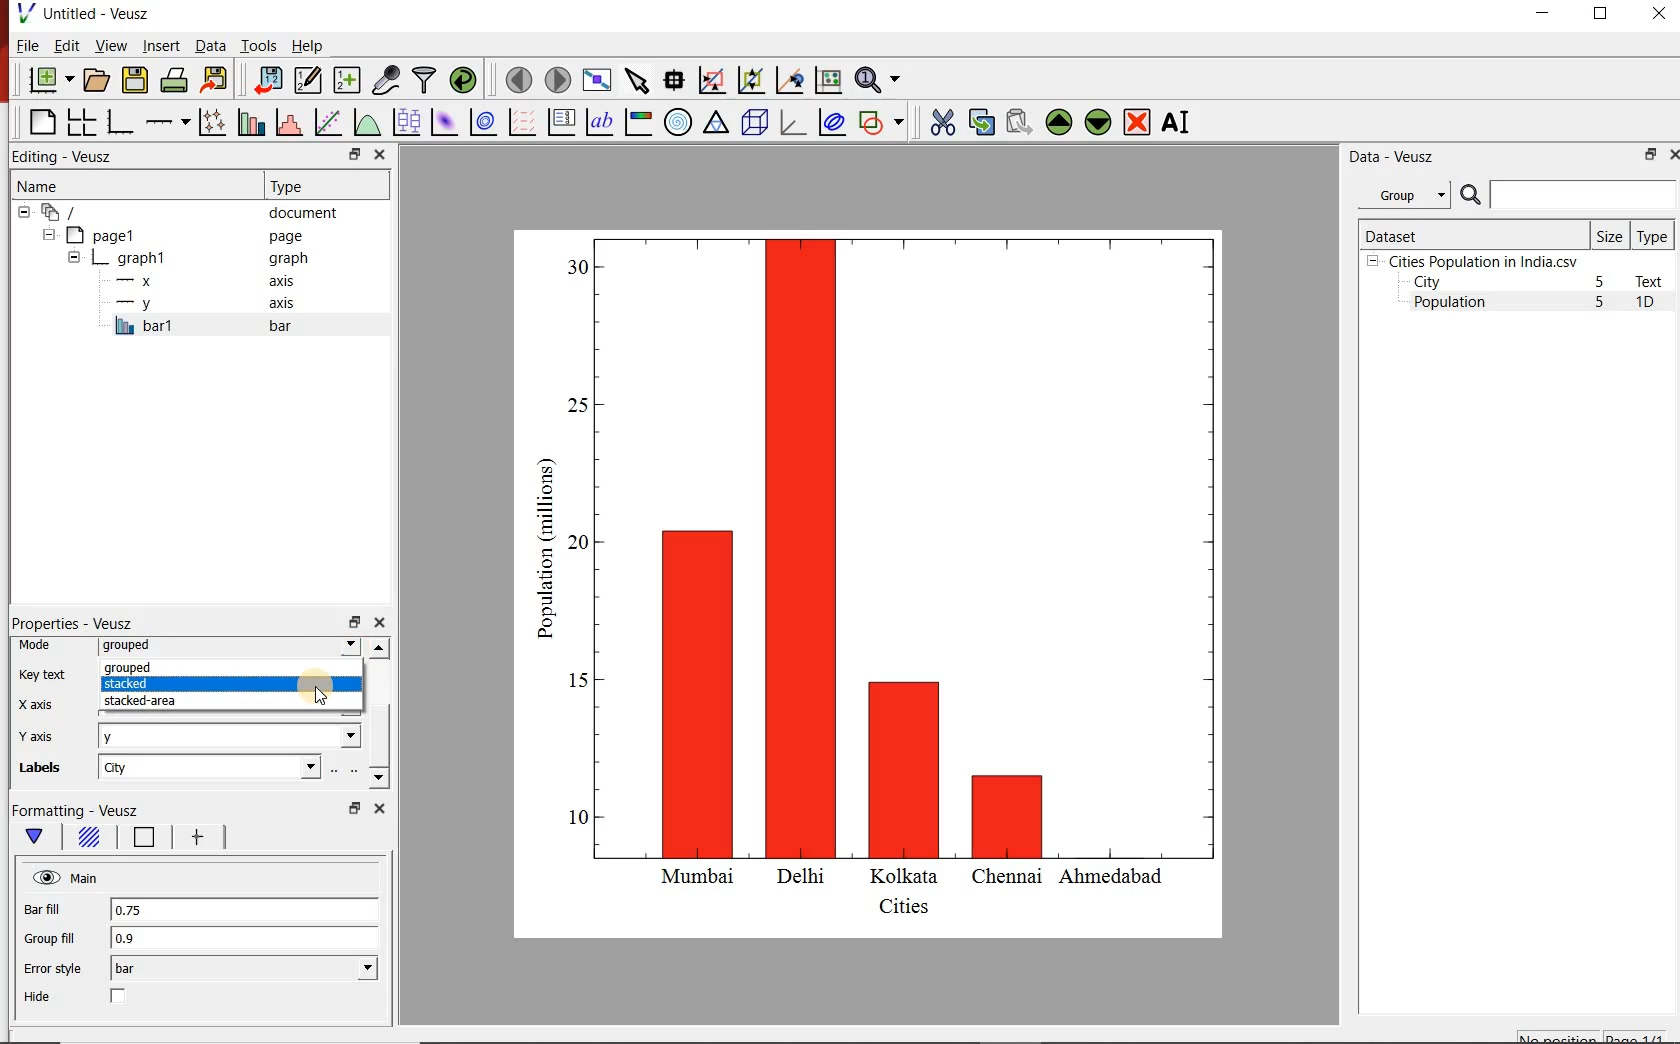 This screenshot has height=1044, width=1680. I want to click on plot bar charts, so click(248, 122).